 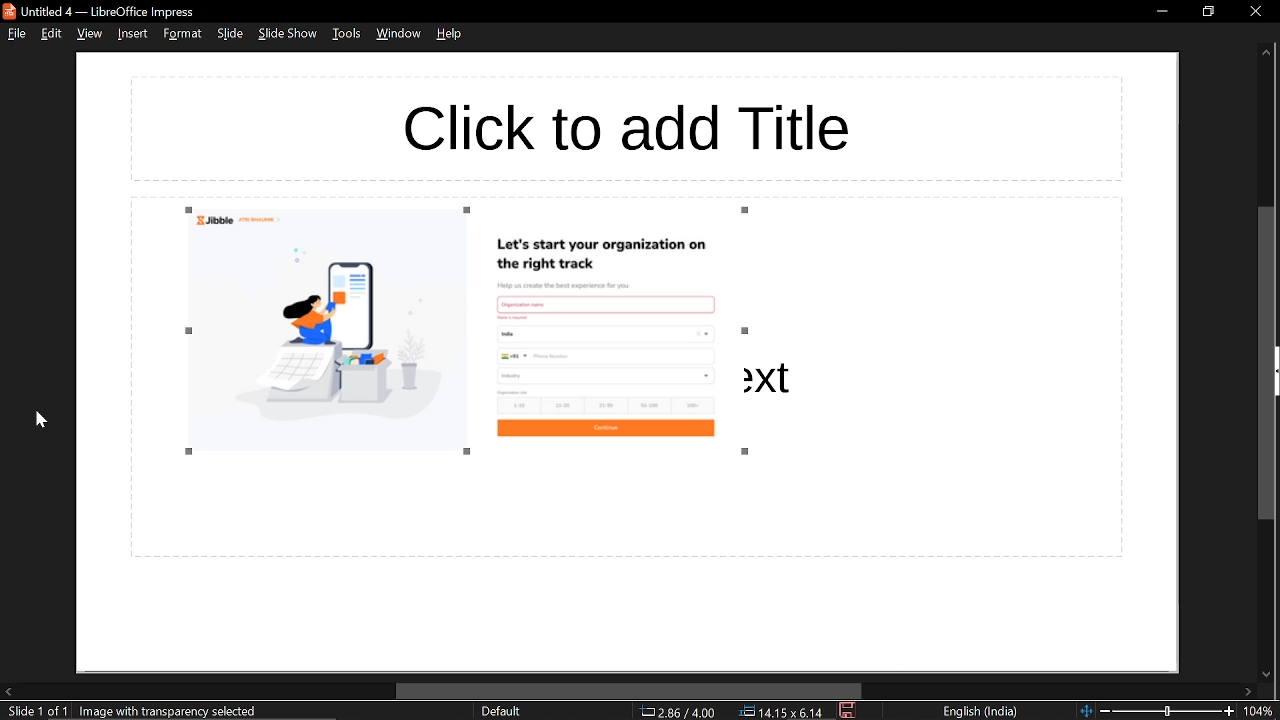 What do you see at coordinates (678, 711) in the screenshot?
I see `co-ordinate` at bounding box center [678, 711].